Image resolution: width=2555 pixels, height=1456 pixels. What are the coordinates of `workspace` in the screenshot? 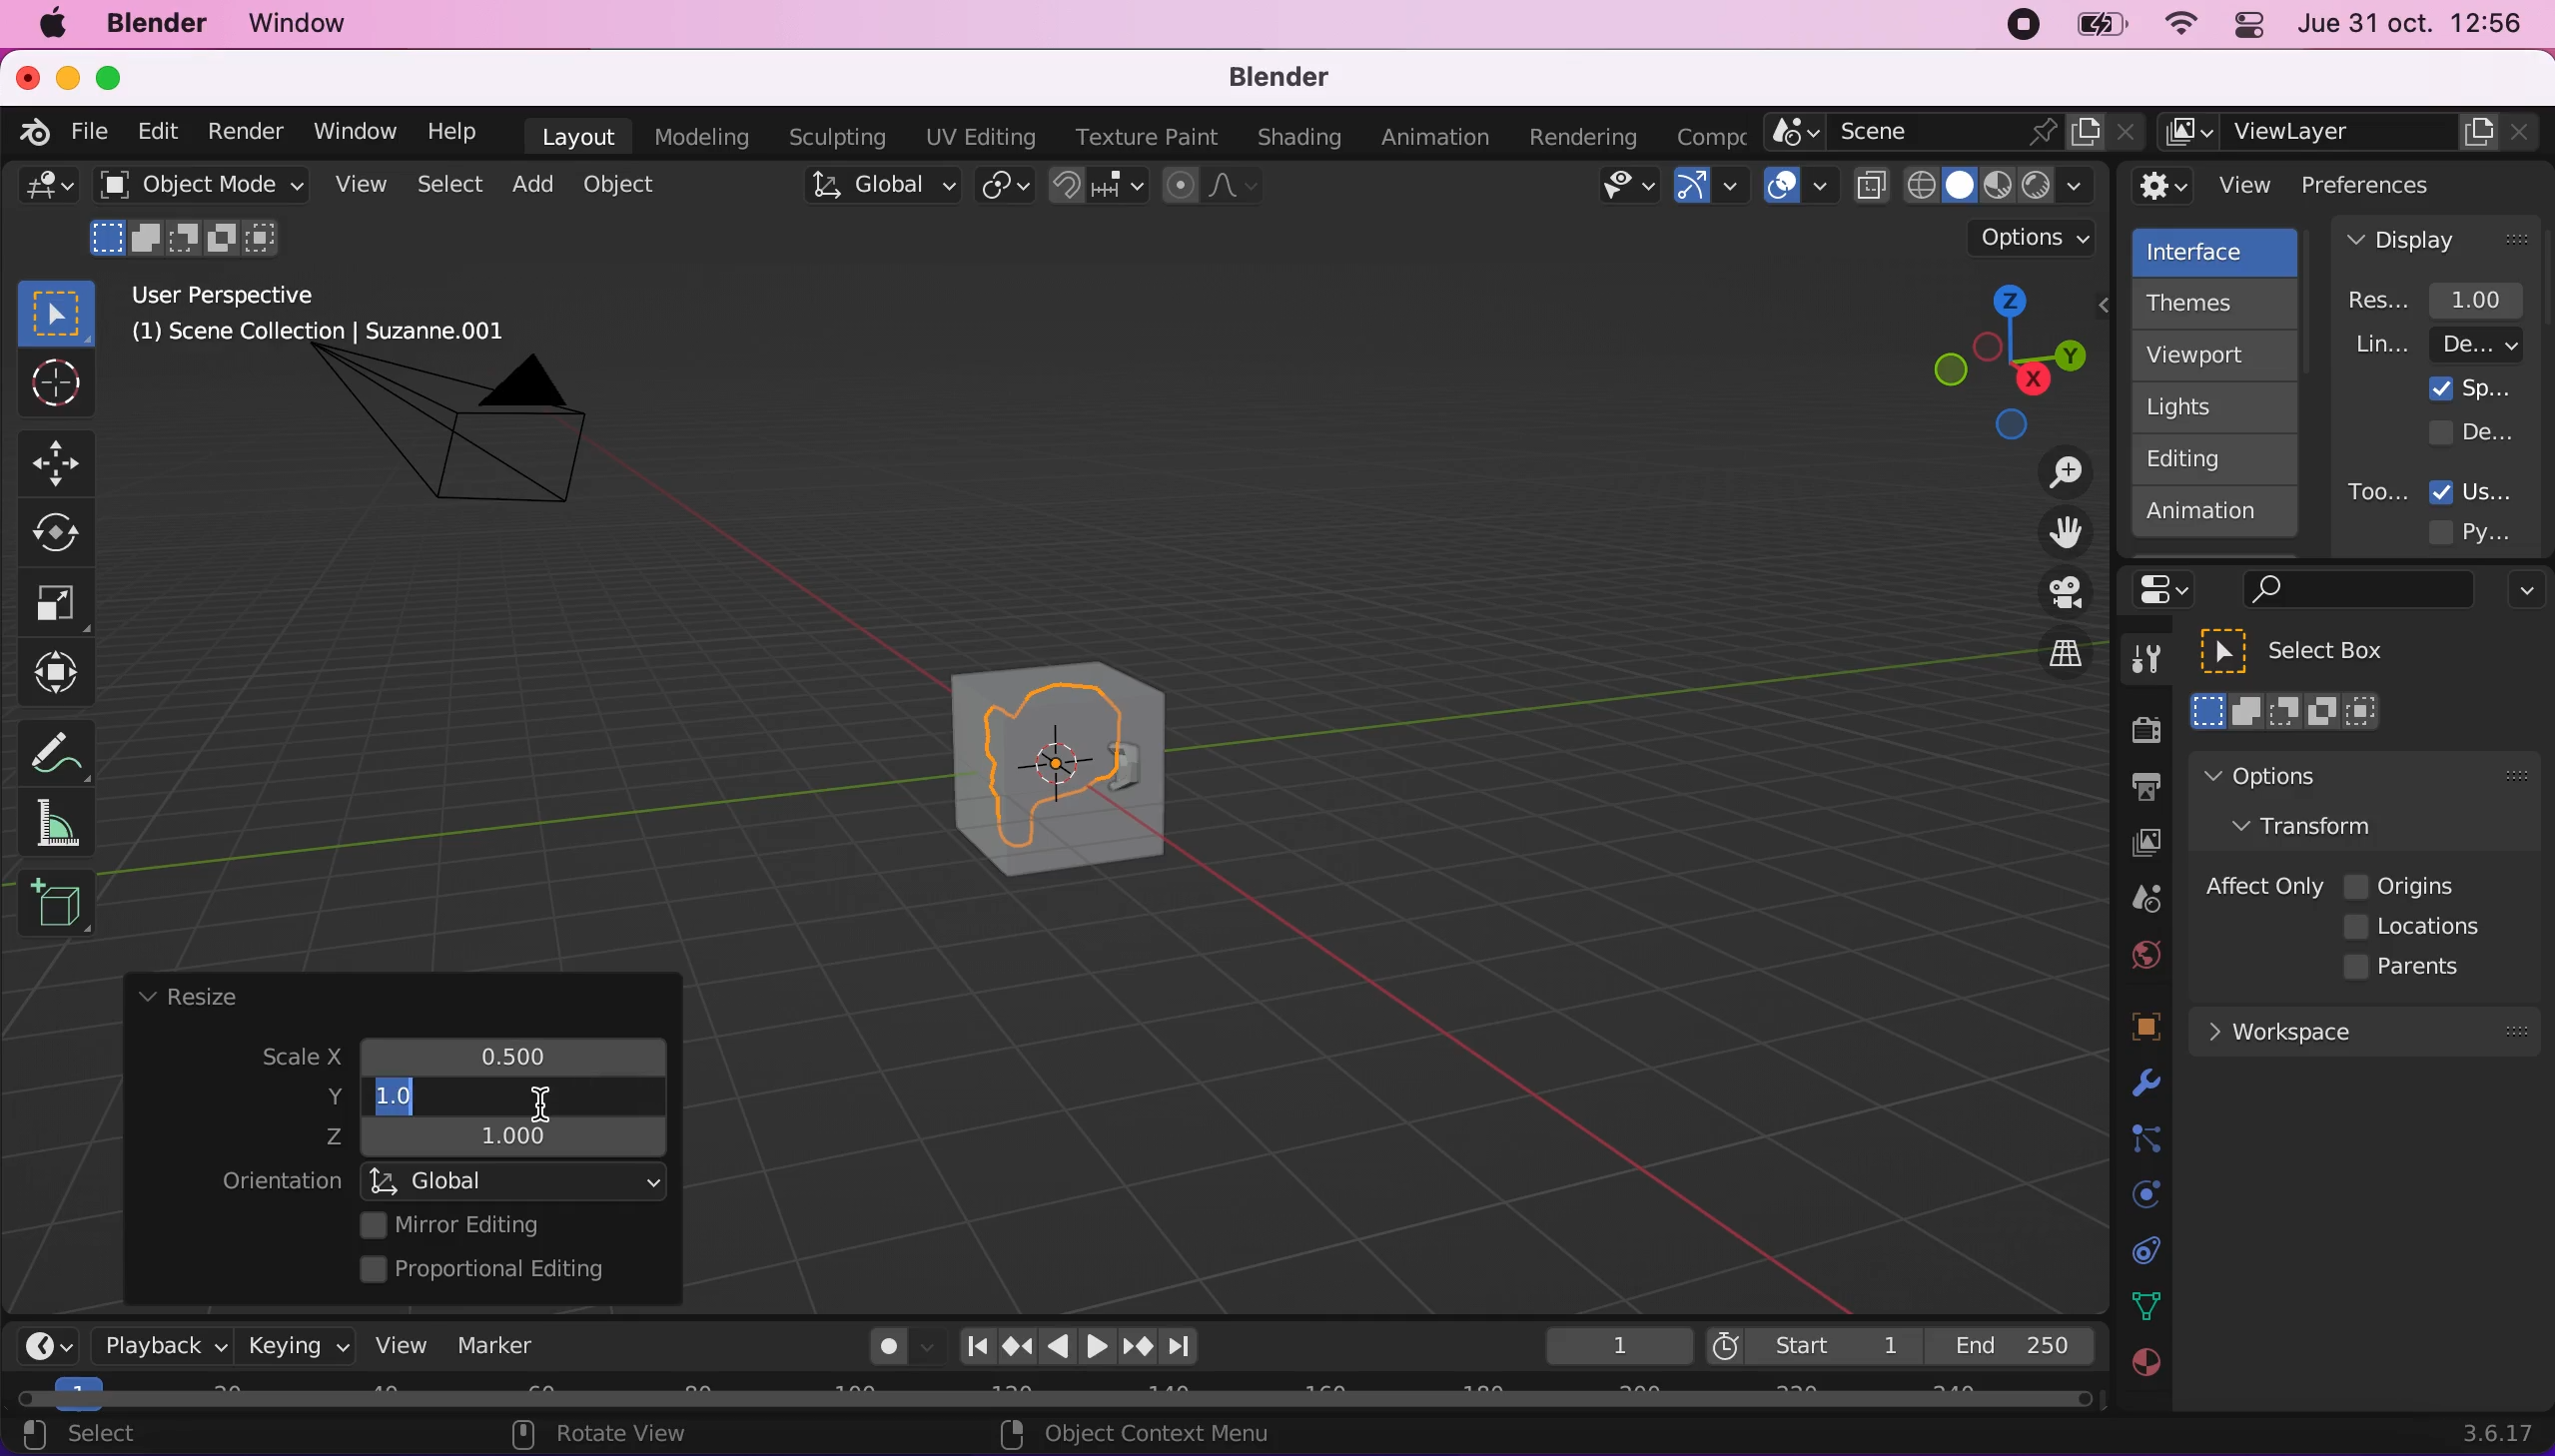 It's located at (2363, 1029).